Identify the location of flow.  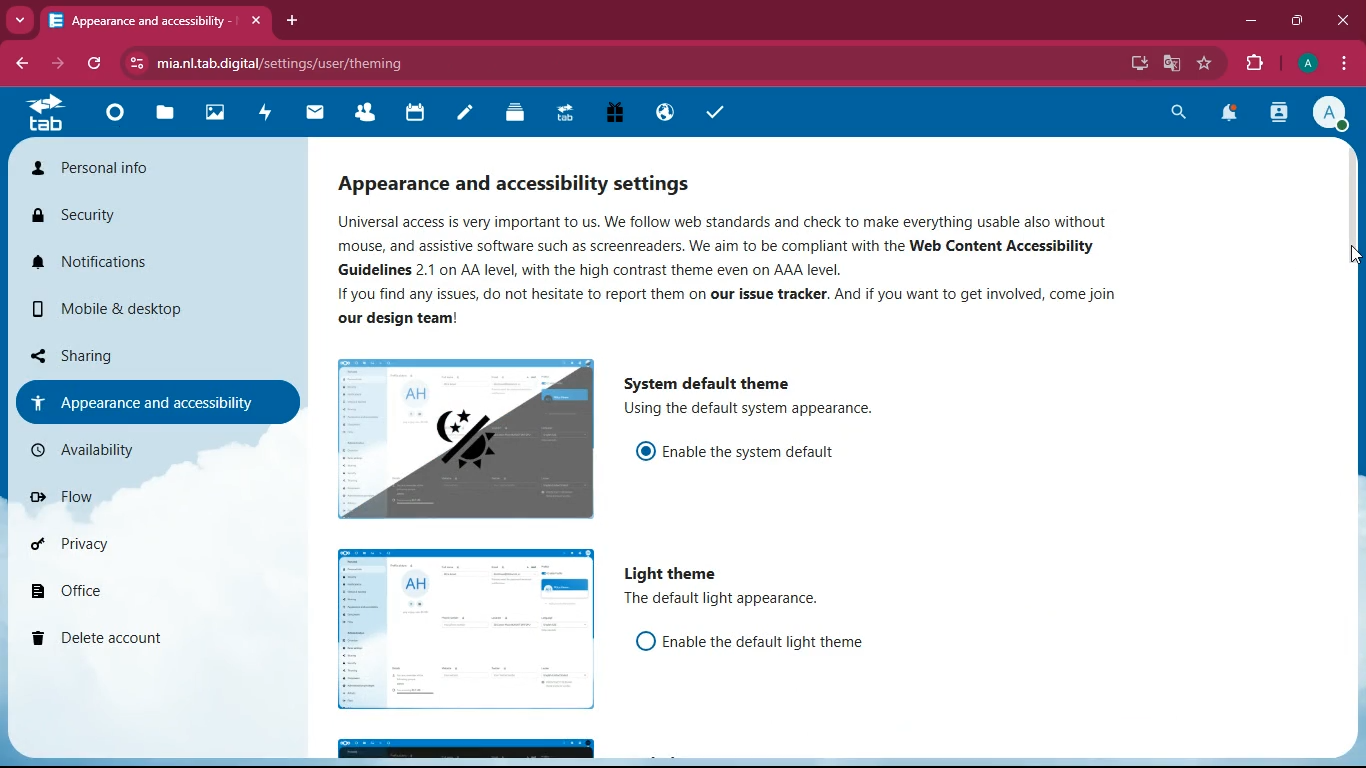
(142, 502).